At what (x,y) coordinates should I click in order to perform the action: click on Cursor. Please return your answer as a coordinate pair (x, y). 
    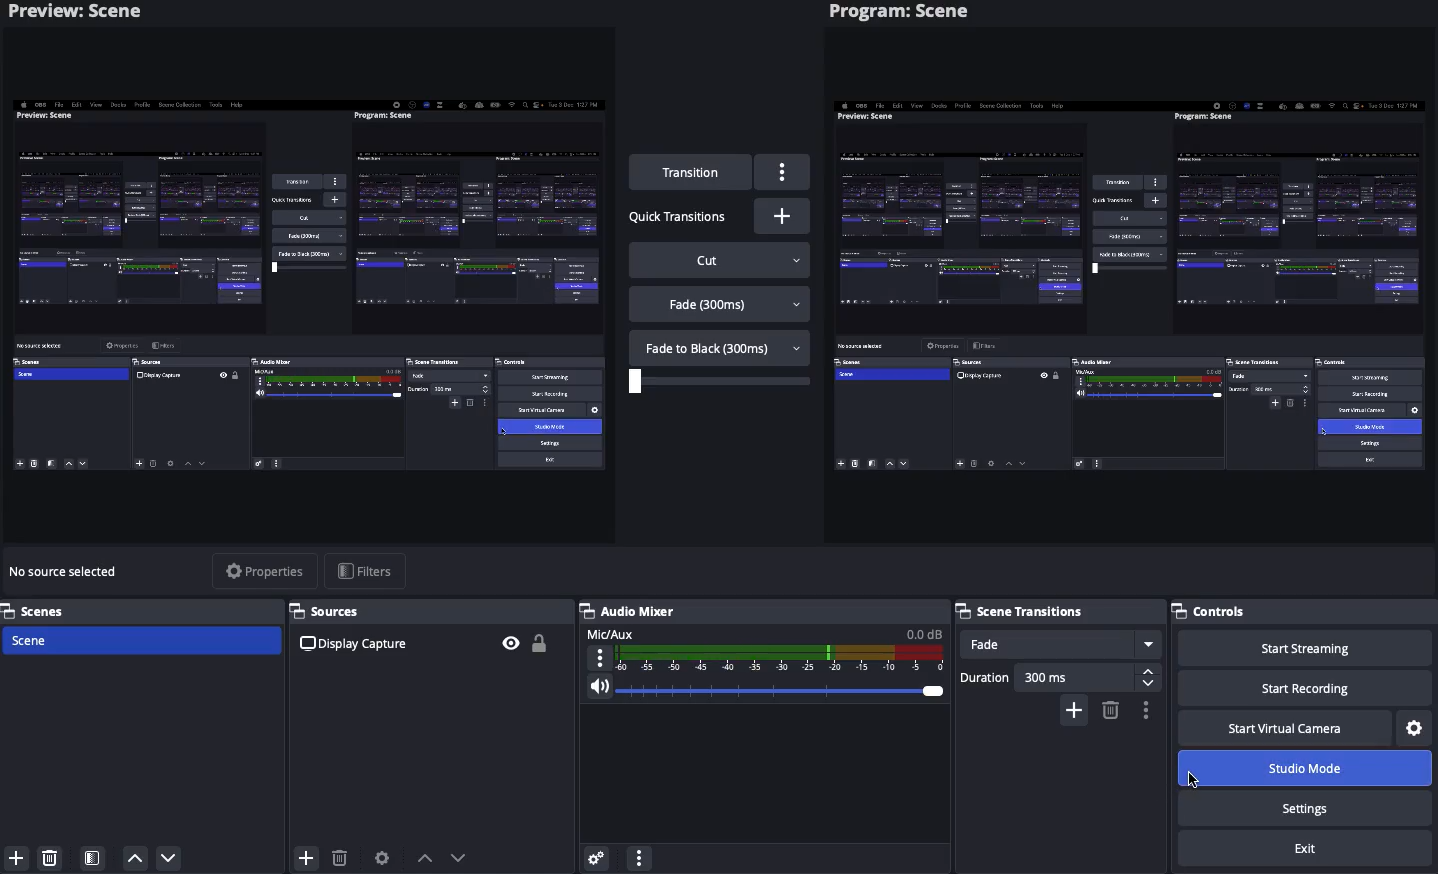
    Looking at the image, I should click on (1193, 782).